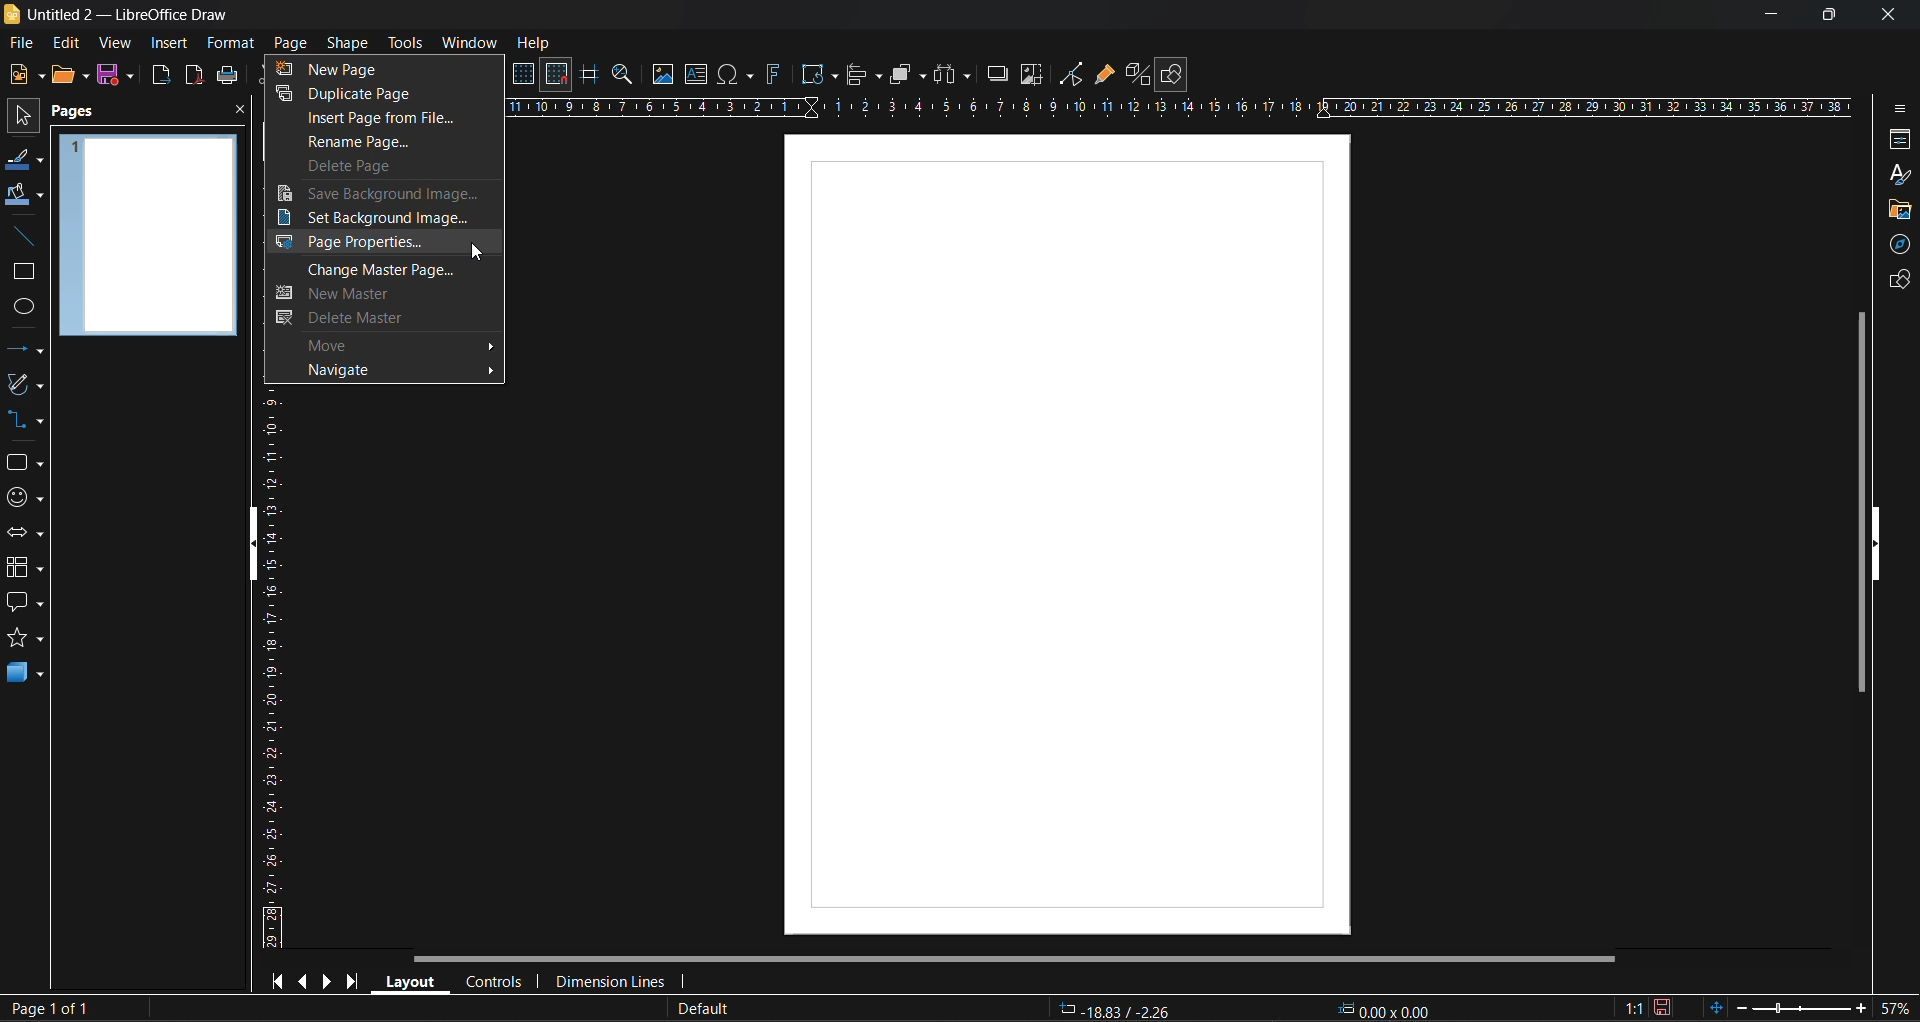  Describe the element at coordinates (777, 77) in the screenshot. I see `fontwork` at that location.